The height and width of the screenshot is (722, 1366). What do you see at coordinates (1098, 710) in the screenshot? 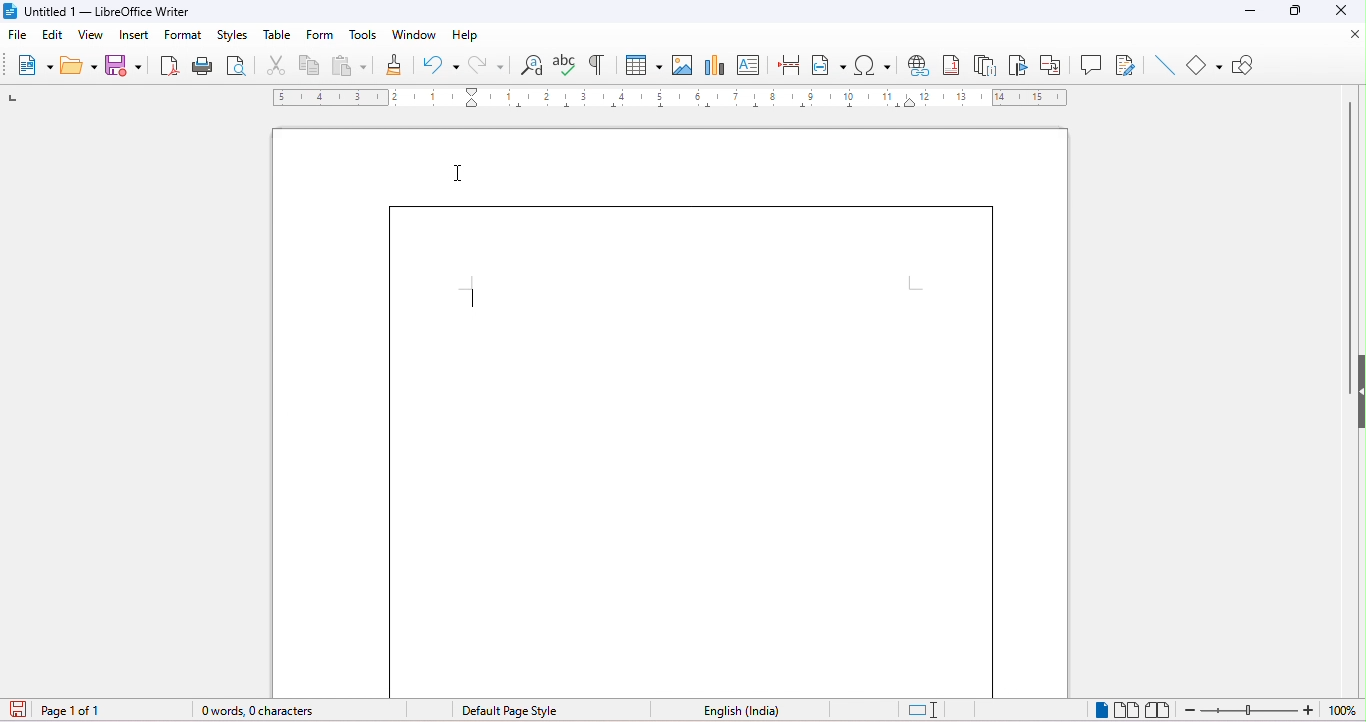
I see `single page view` at bounding box center [1098, 710].